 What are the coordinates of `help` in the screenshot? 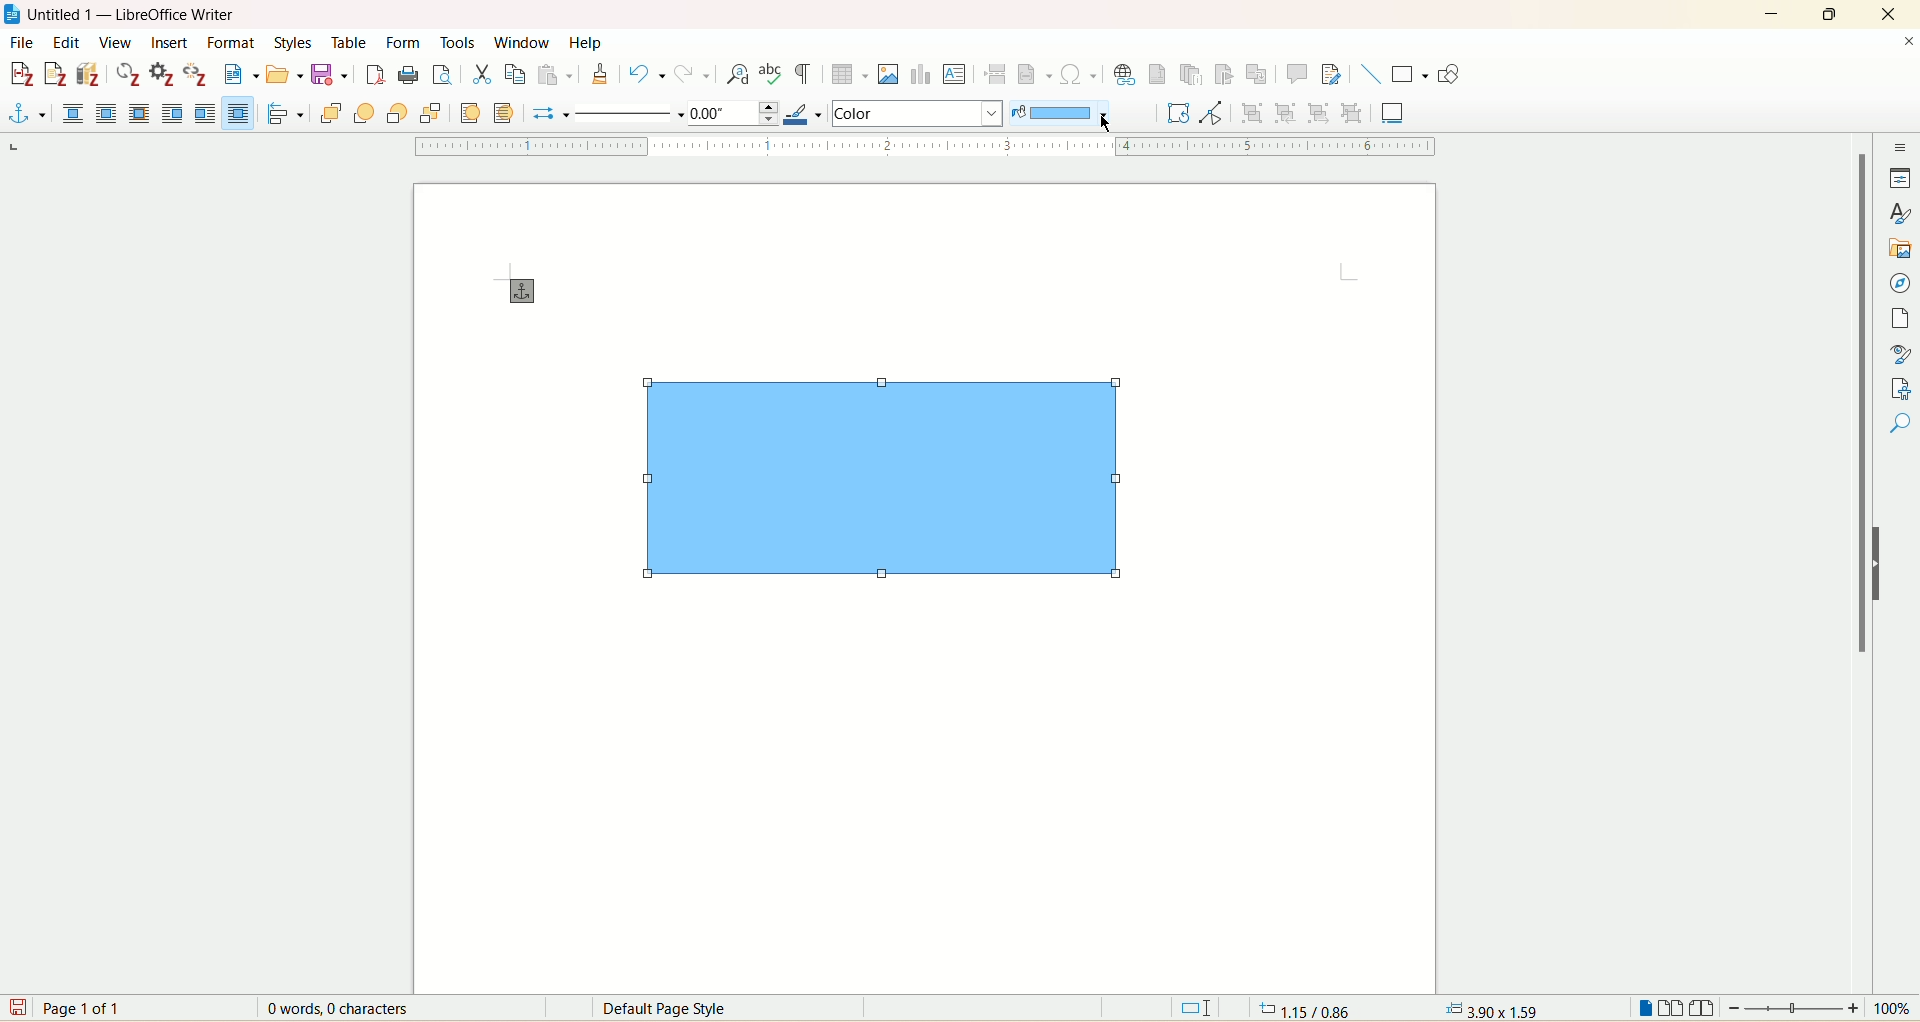 It's located at (584, 43).